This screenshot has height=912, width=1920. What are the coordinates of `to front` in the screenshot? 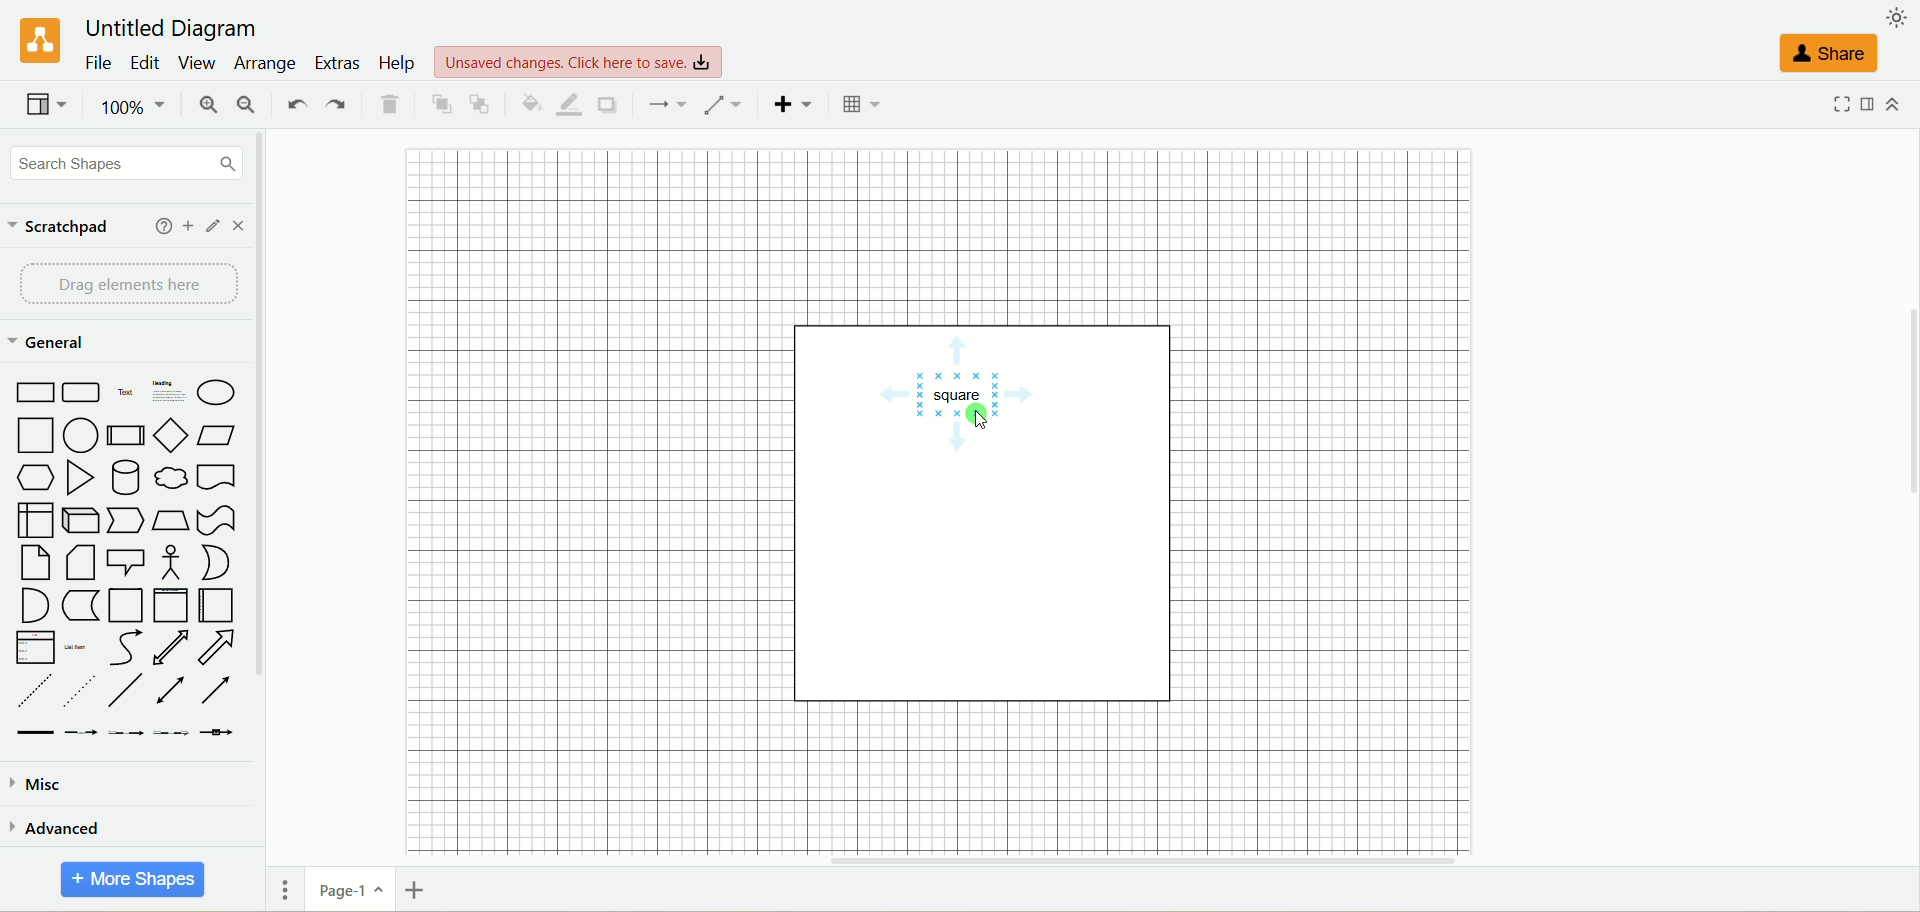 It's located at (442, 104).